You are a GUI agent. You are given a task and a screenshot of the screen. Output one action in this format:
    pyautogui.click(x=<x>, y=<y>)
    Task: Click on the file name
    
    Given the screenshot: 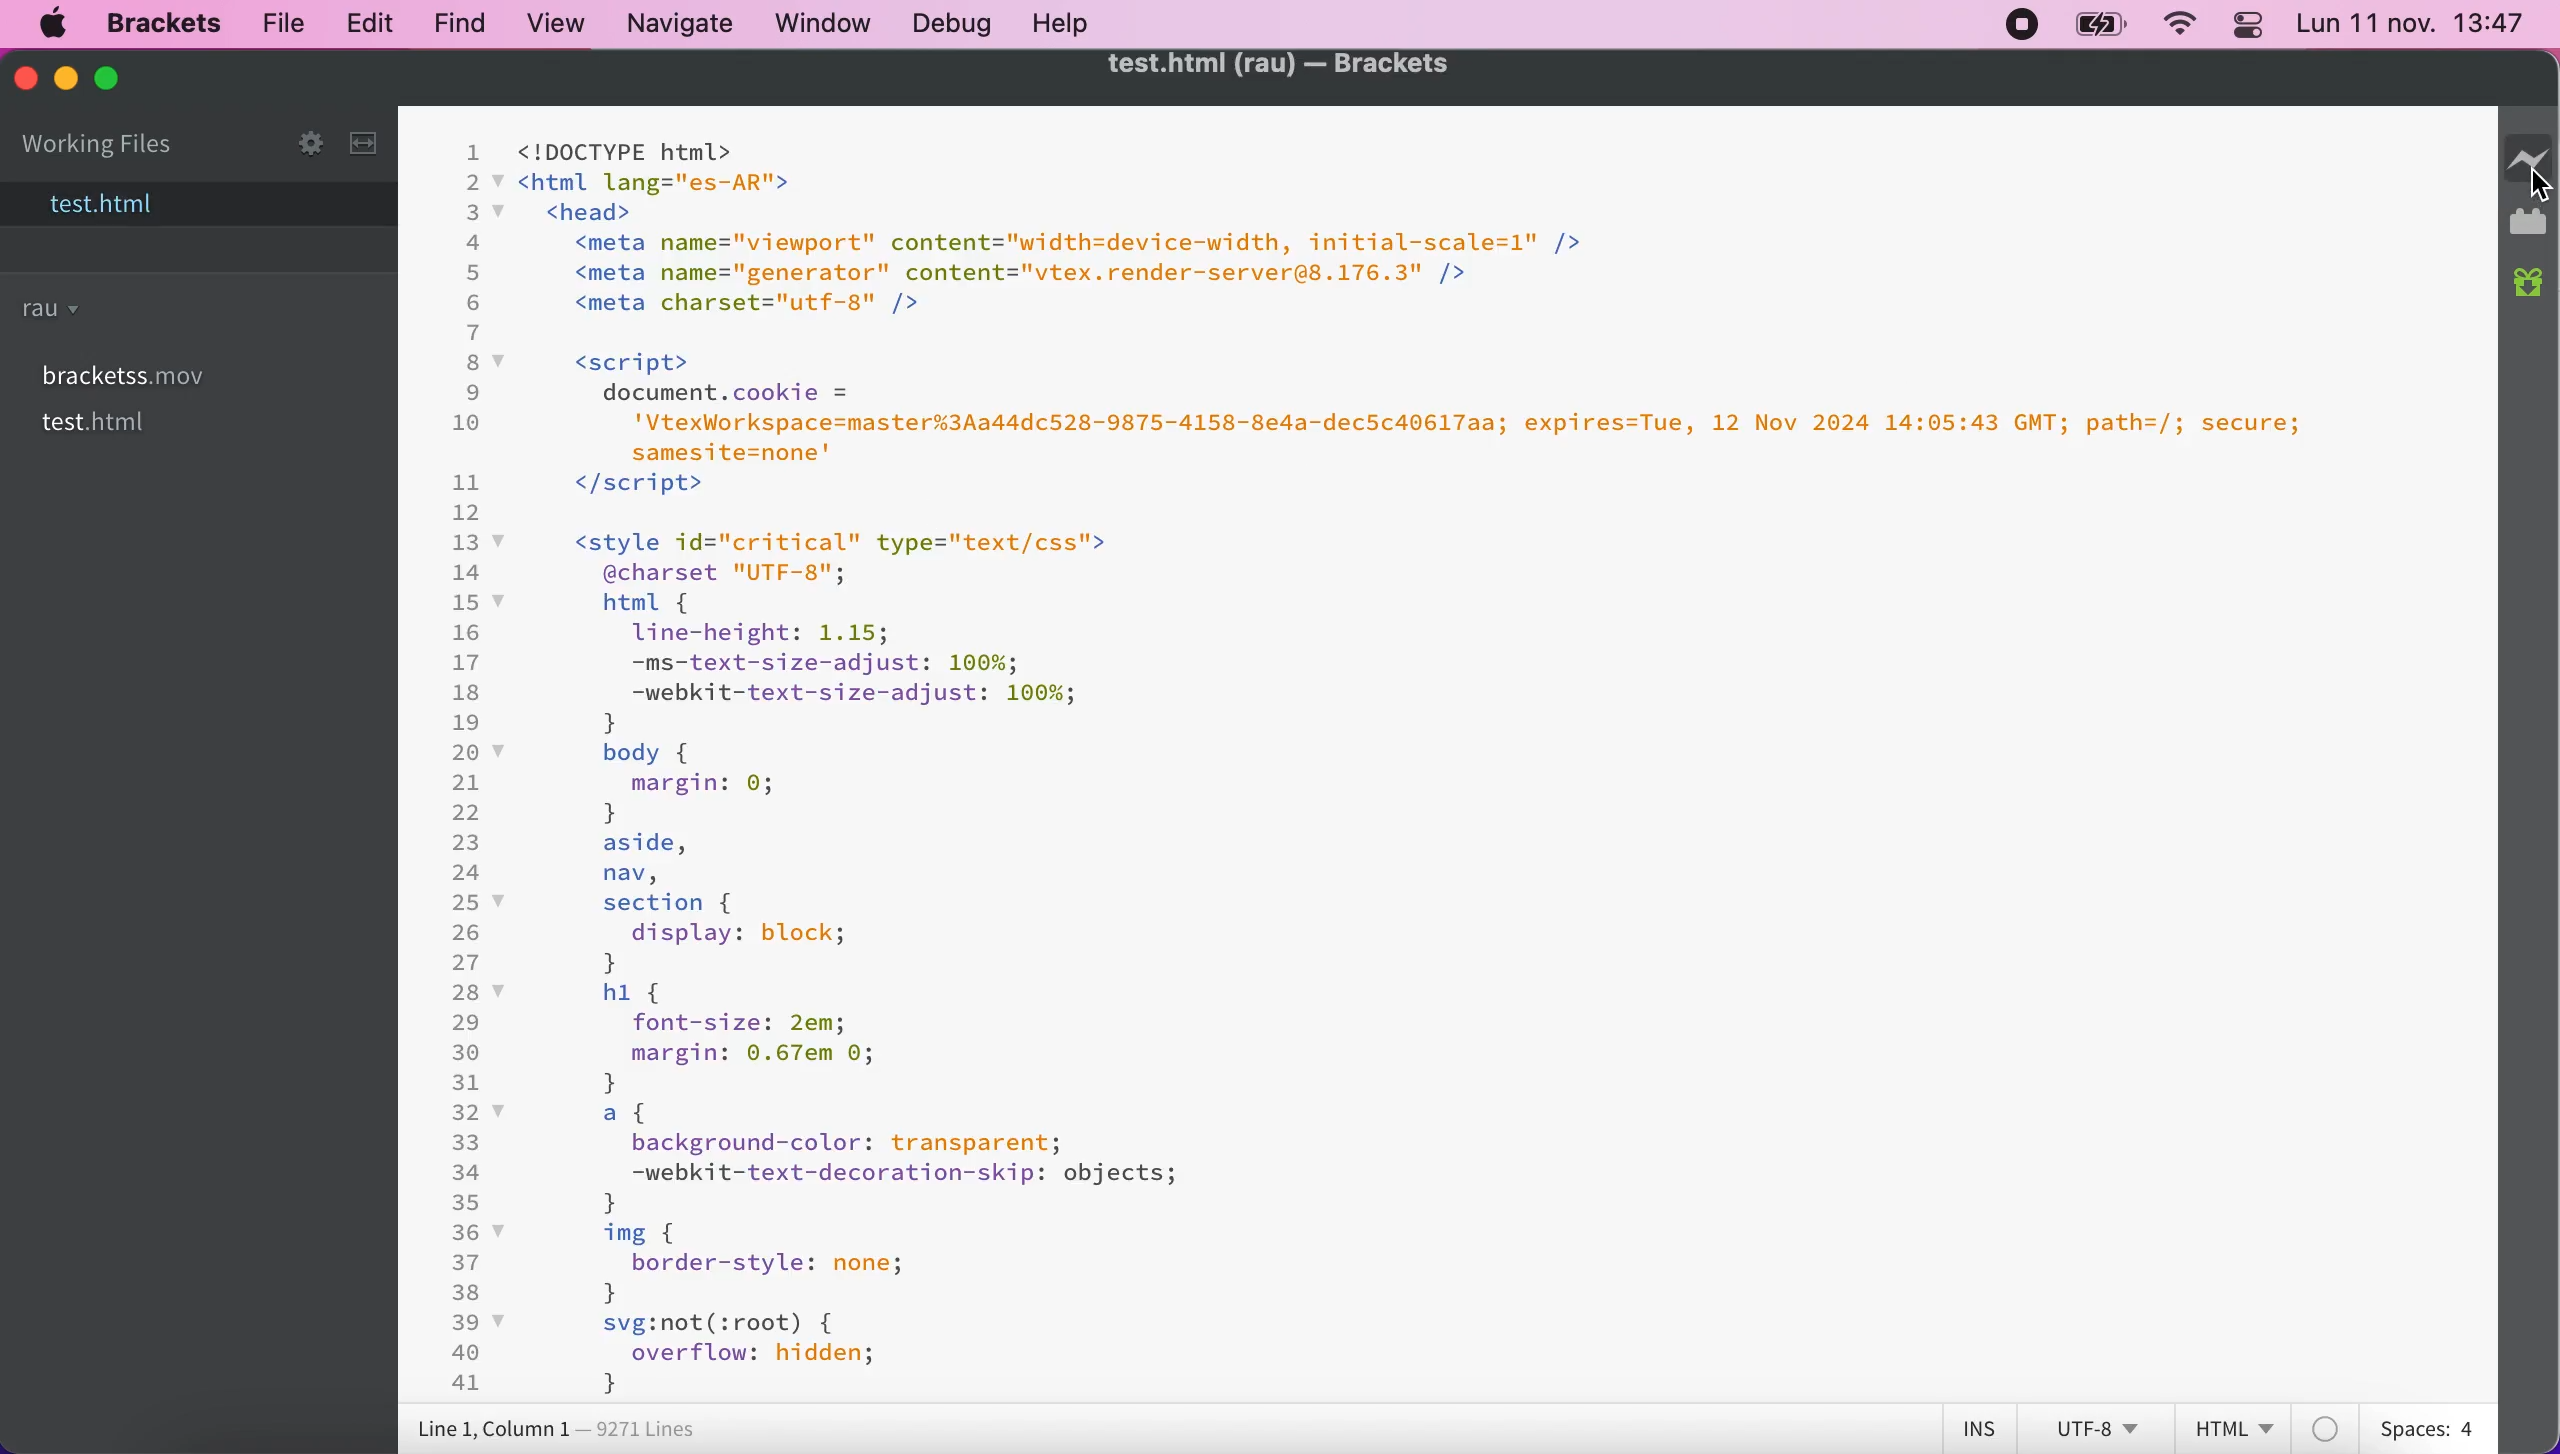 What is the action you would take?
    pyautogui.click(x=101, y=206)
    